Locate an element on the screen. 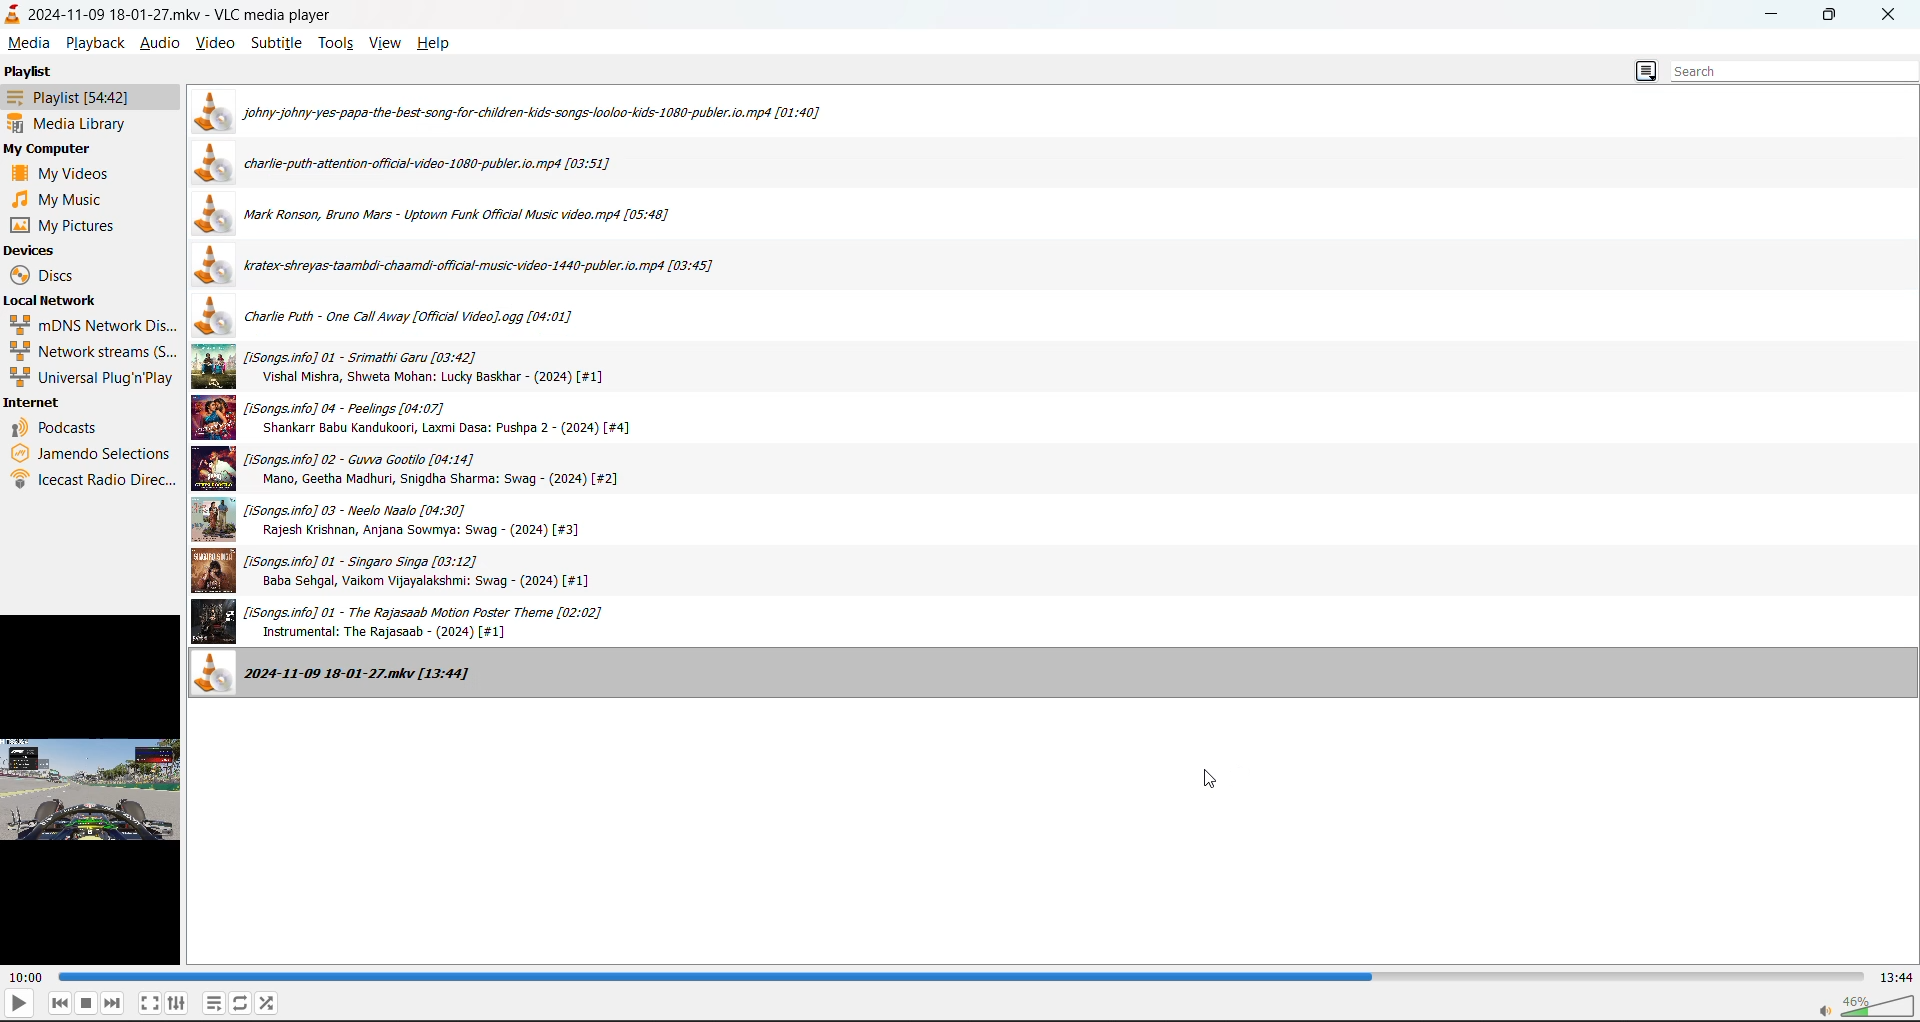  volume is located at coordinates (1870, 1006).